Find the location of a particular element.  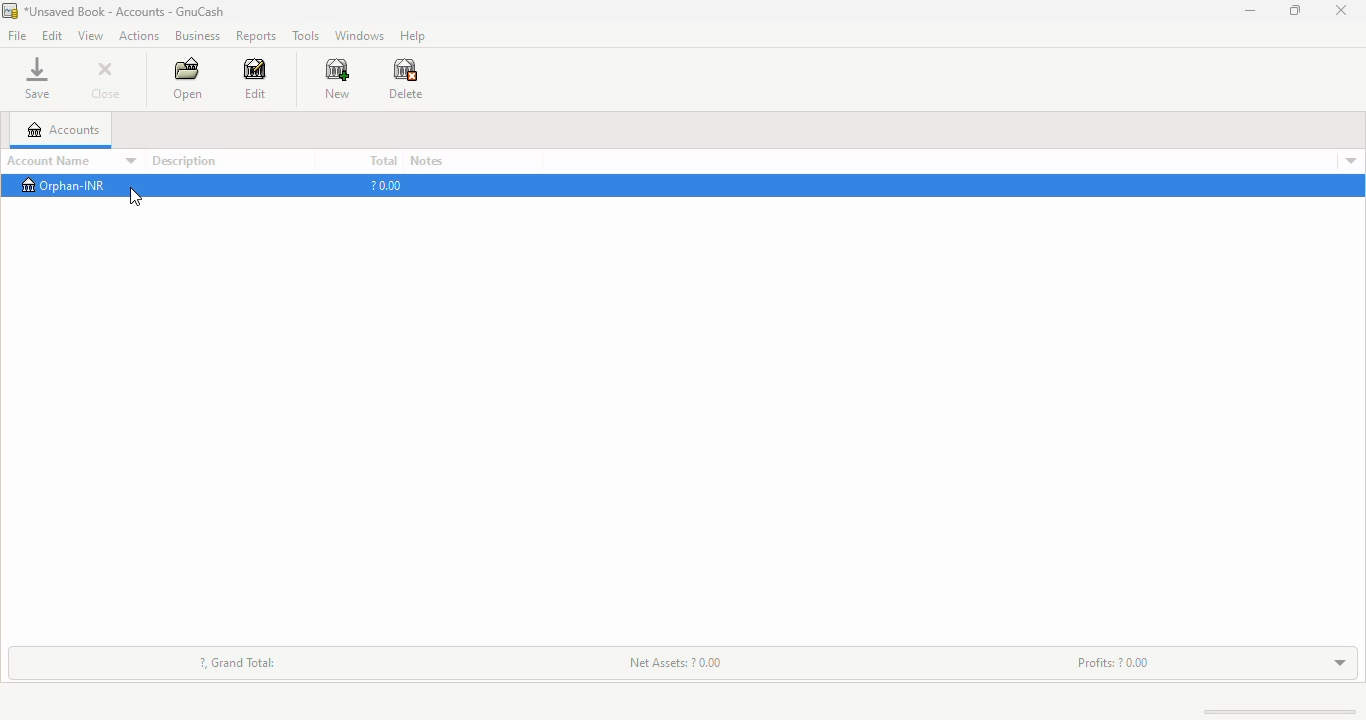

net assets: ? 0.00 is located at coordinates (679, 662).